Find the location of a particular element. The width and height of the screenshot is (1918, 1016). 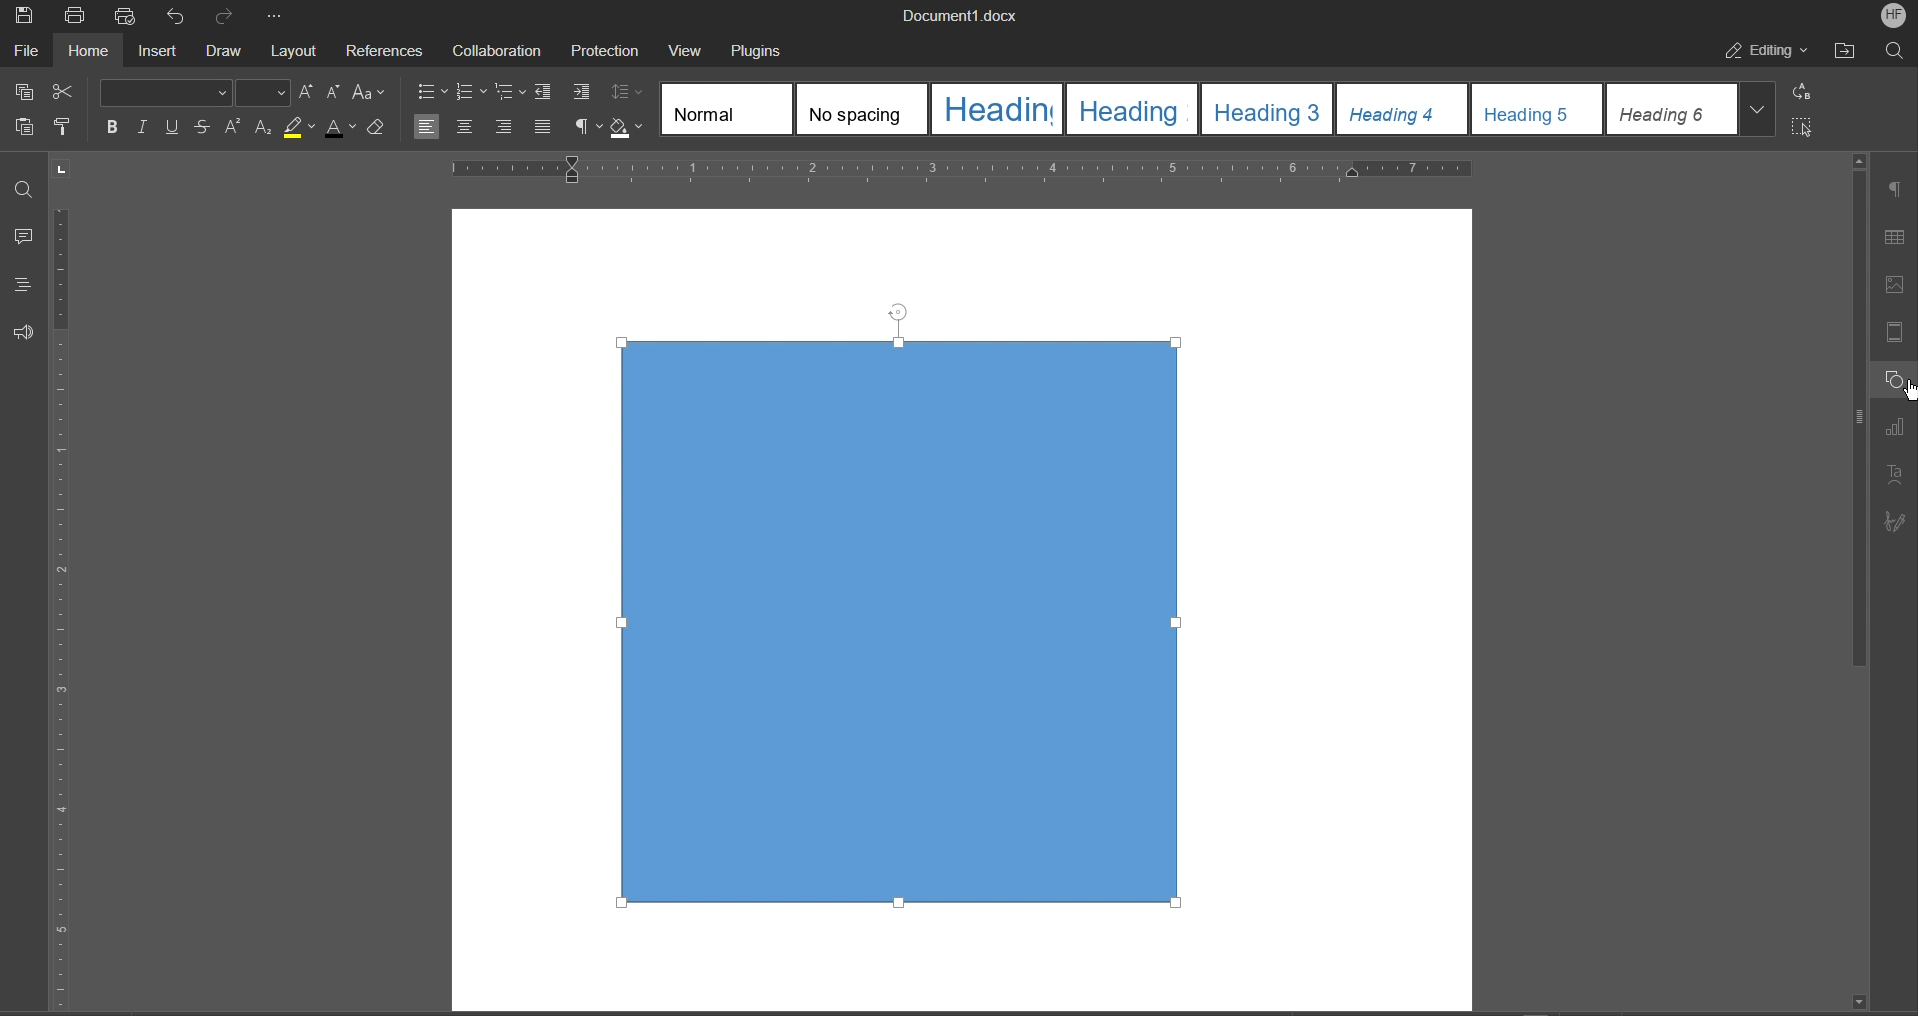

Strikethrough is located at coordinates (206, 128).